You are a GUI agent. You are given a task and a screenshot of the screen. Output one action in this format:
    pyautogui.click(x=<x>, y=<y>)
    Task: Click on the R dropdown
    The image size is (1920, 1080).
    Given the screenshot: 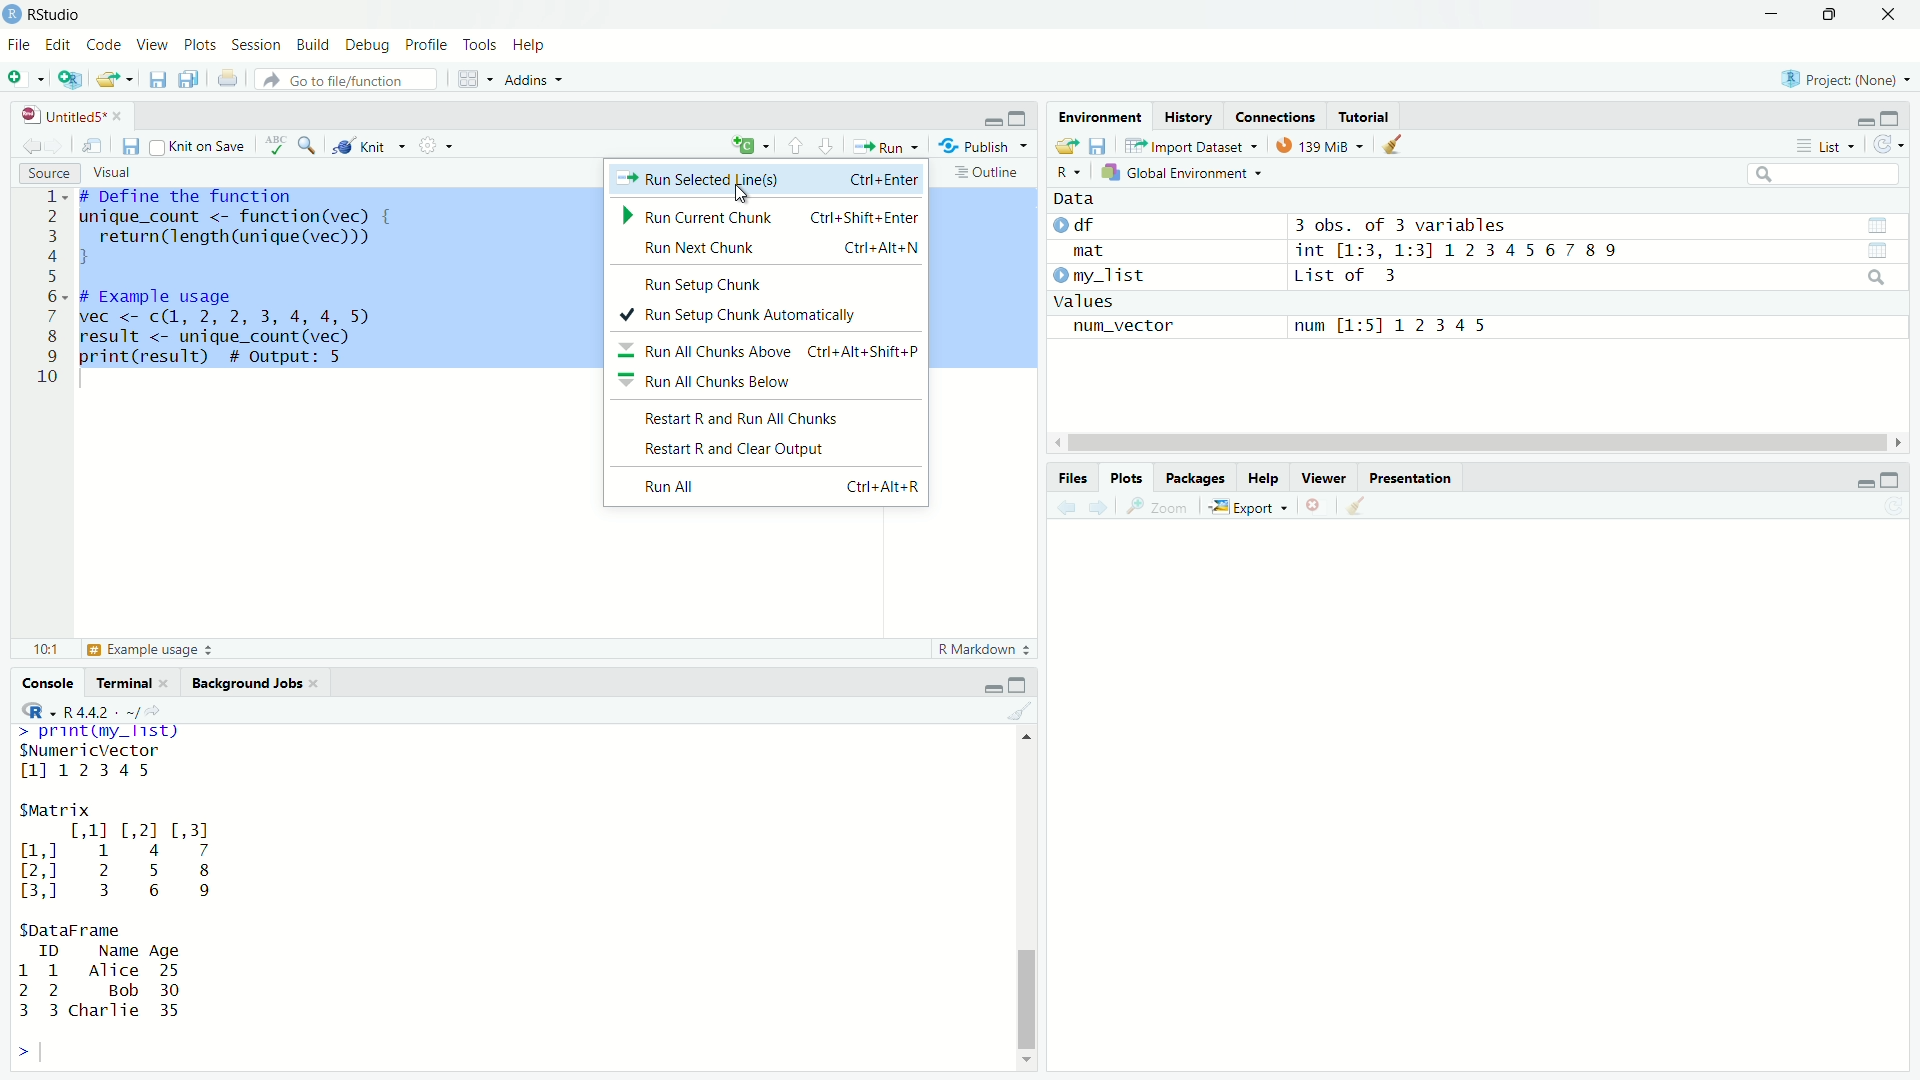 What is the action you would take?
    pyautogui.click(x=39, y=711)
    